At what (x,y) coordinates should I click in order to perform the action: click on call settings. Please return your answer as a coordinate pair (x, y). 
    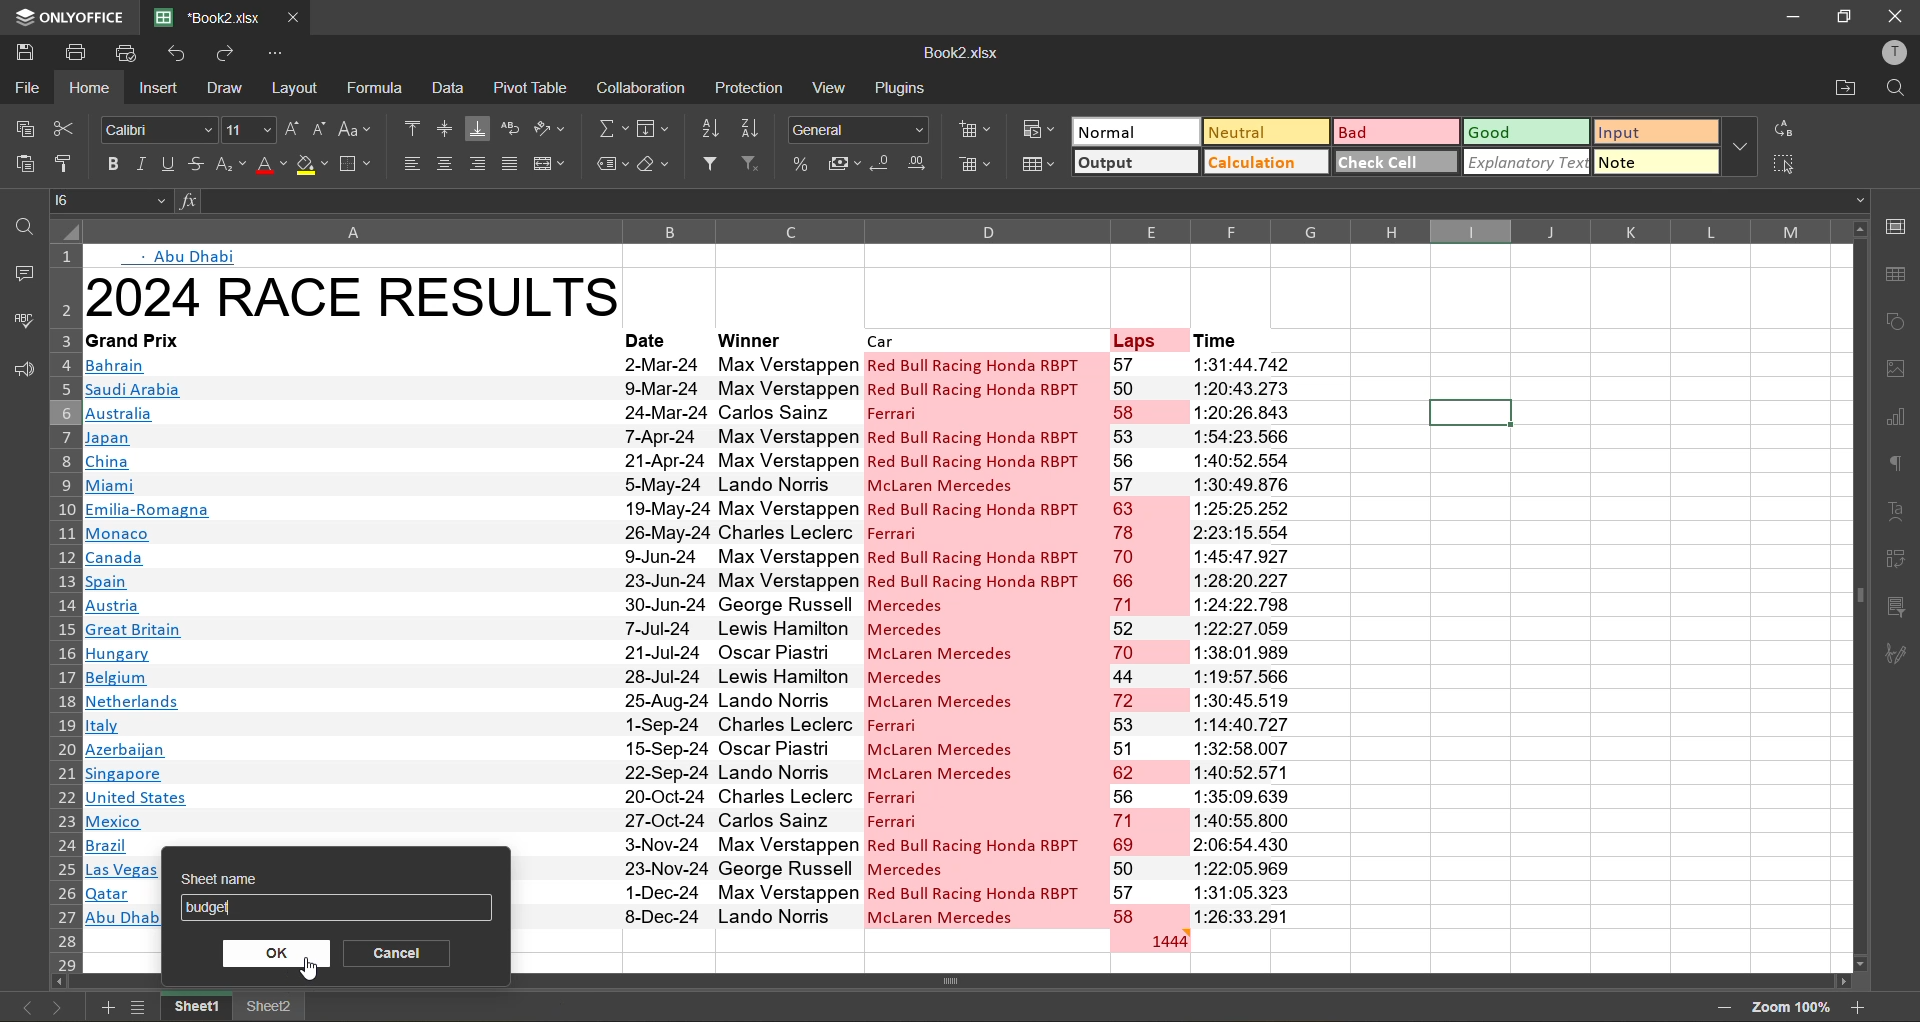
    Looking at the image, I should click on (1900, 227).